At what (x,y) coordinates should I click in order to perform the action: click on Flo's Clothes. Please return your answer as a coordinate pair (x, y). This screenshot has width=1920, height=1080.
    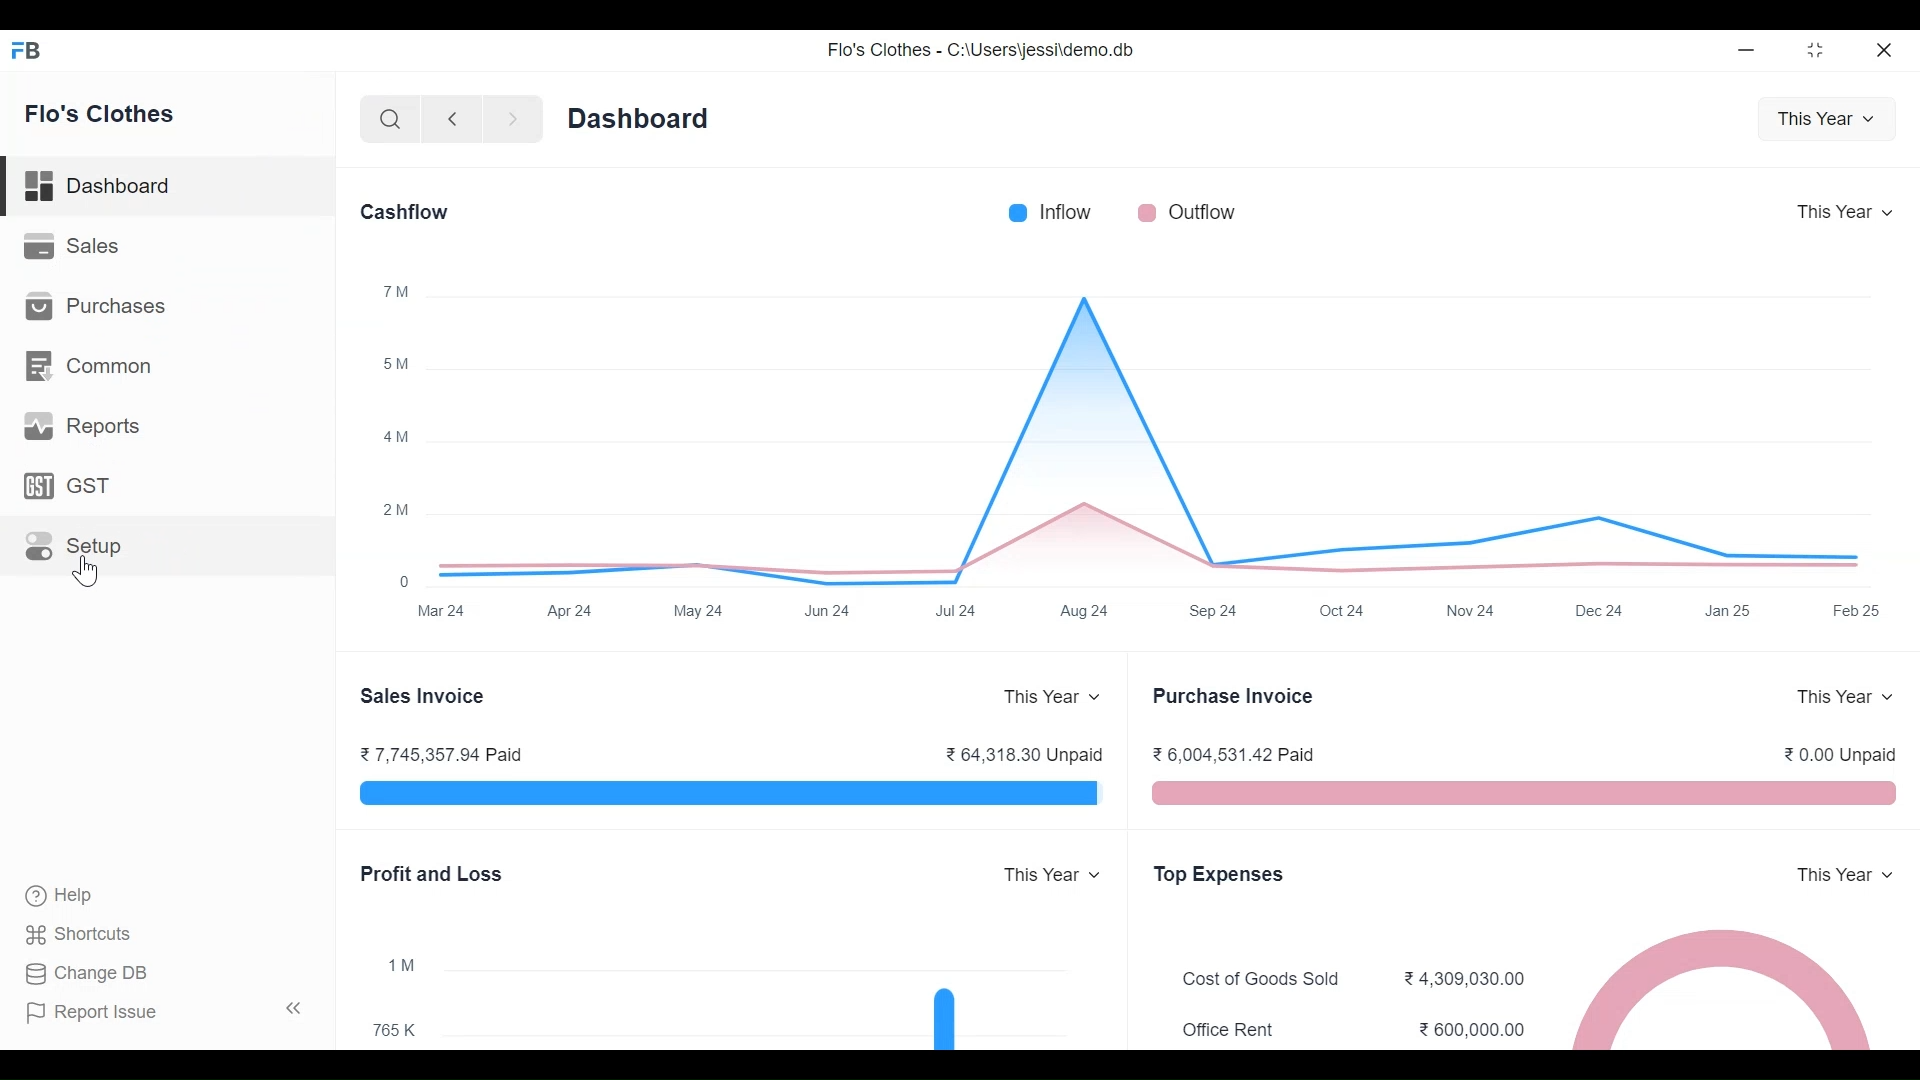
    Looking at the image, I should click on (100, 111).